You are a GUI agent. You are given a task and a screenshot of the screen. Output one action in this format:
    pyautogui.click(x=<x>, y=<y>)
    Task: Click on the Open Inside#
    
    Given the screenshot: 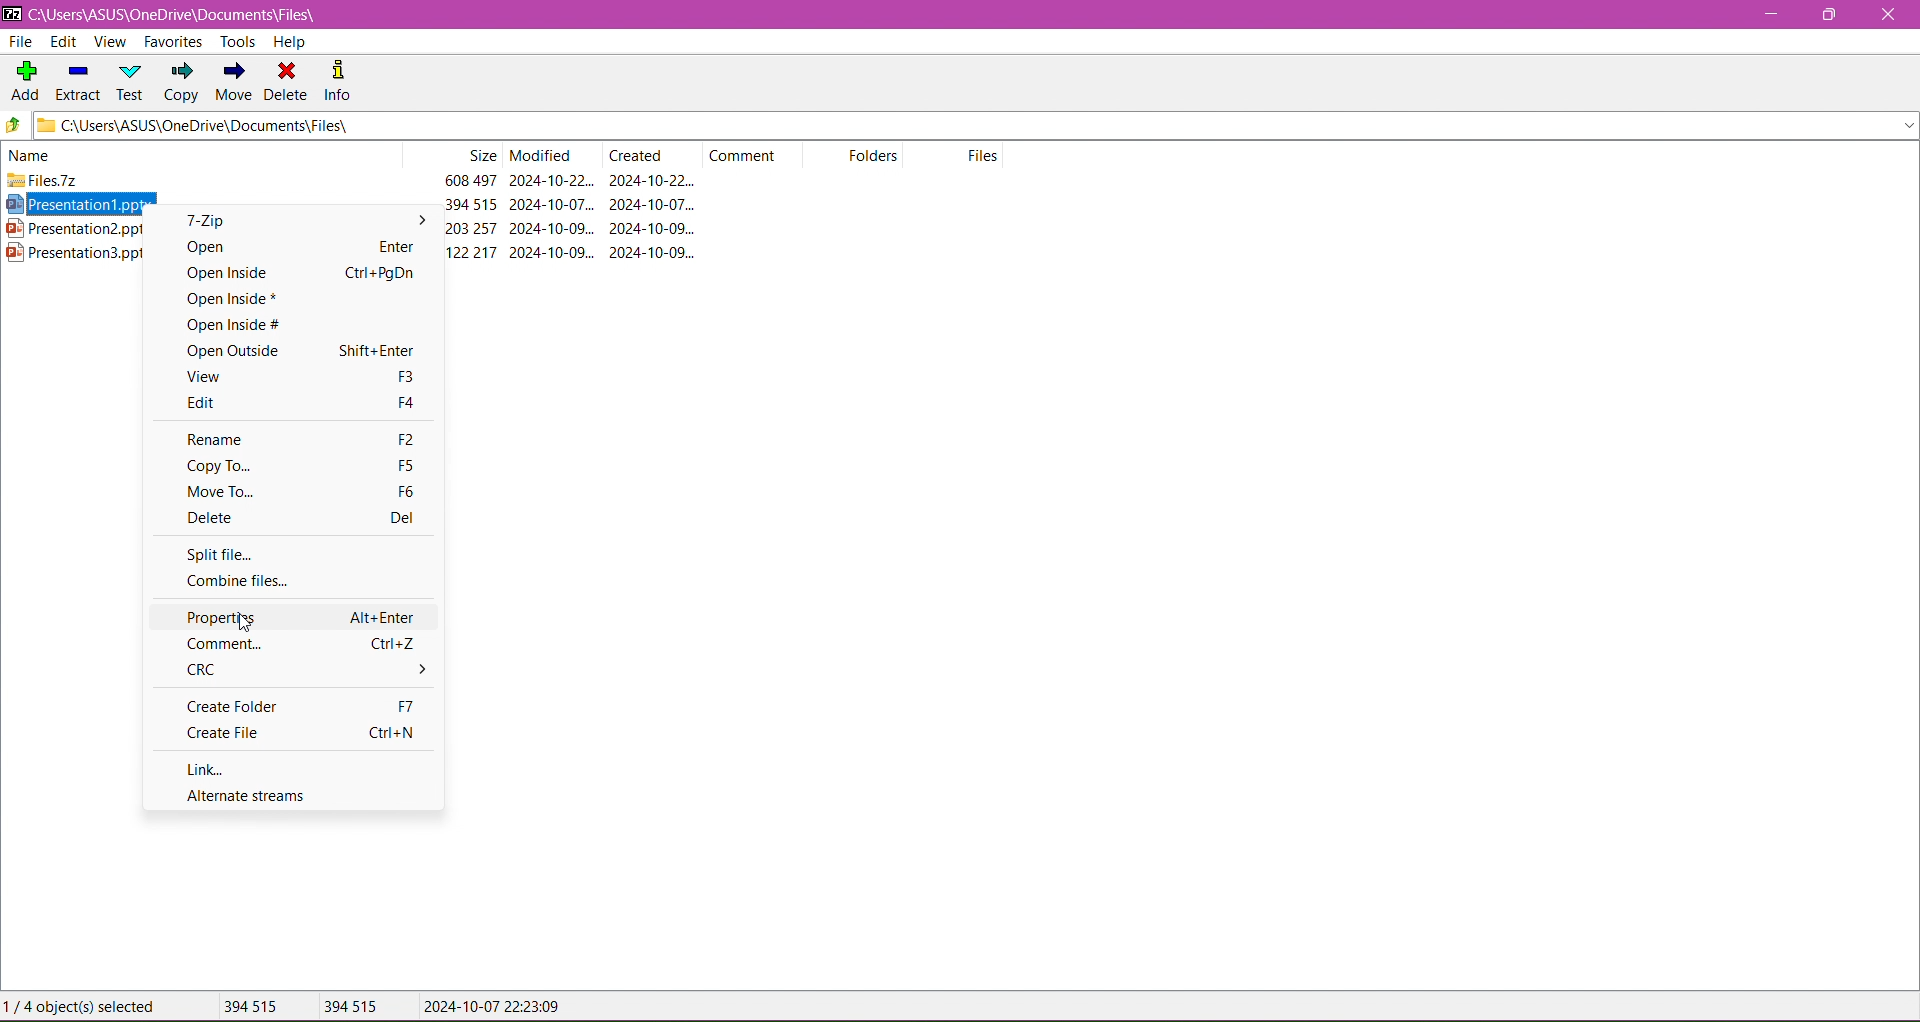 What is the action you would take?
    pyautogui.click(x=283, y=324)
    